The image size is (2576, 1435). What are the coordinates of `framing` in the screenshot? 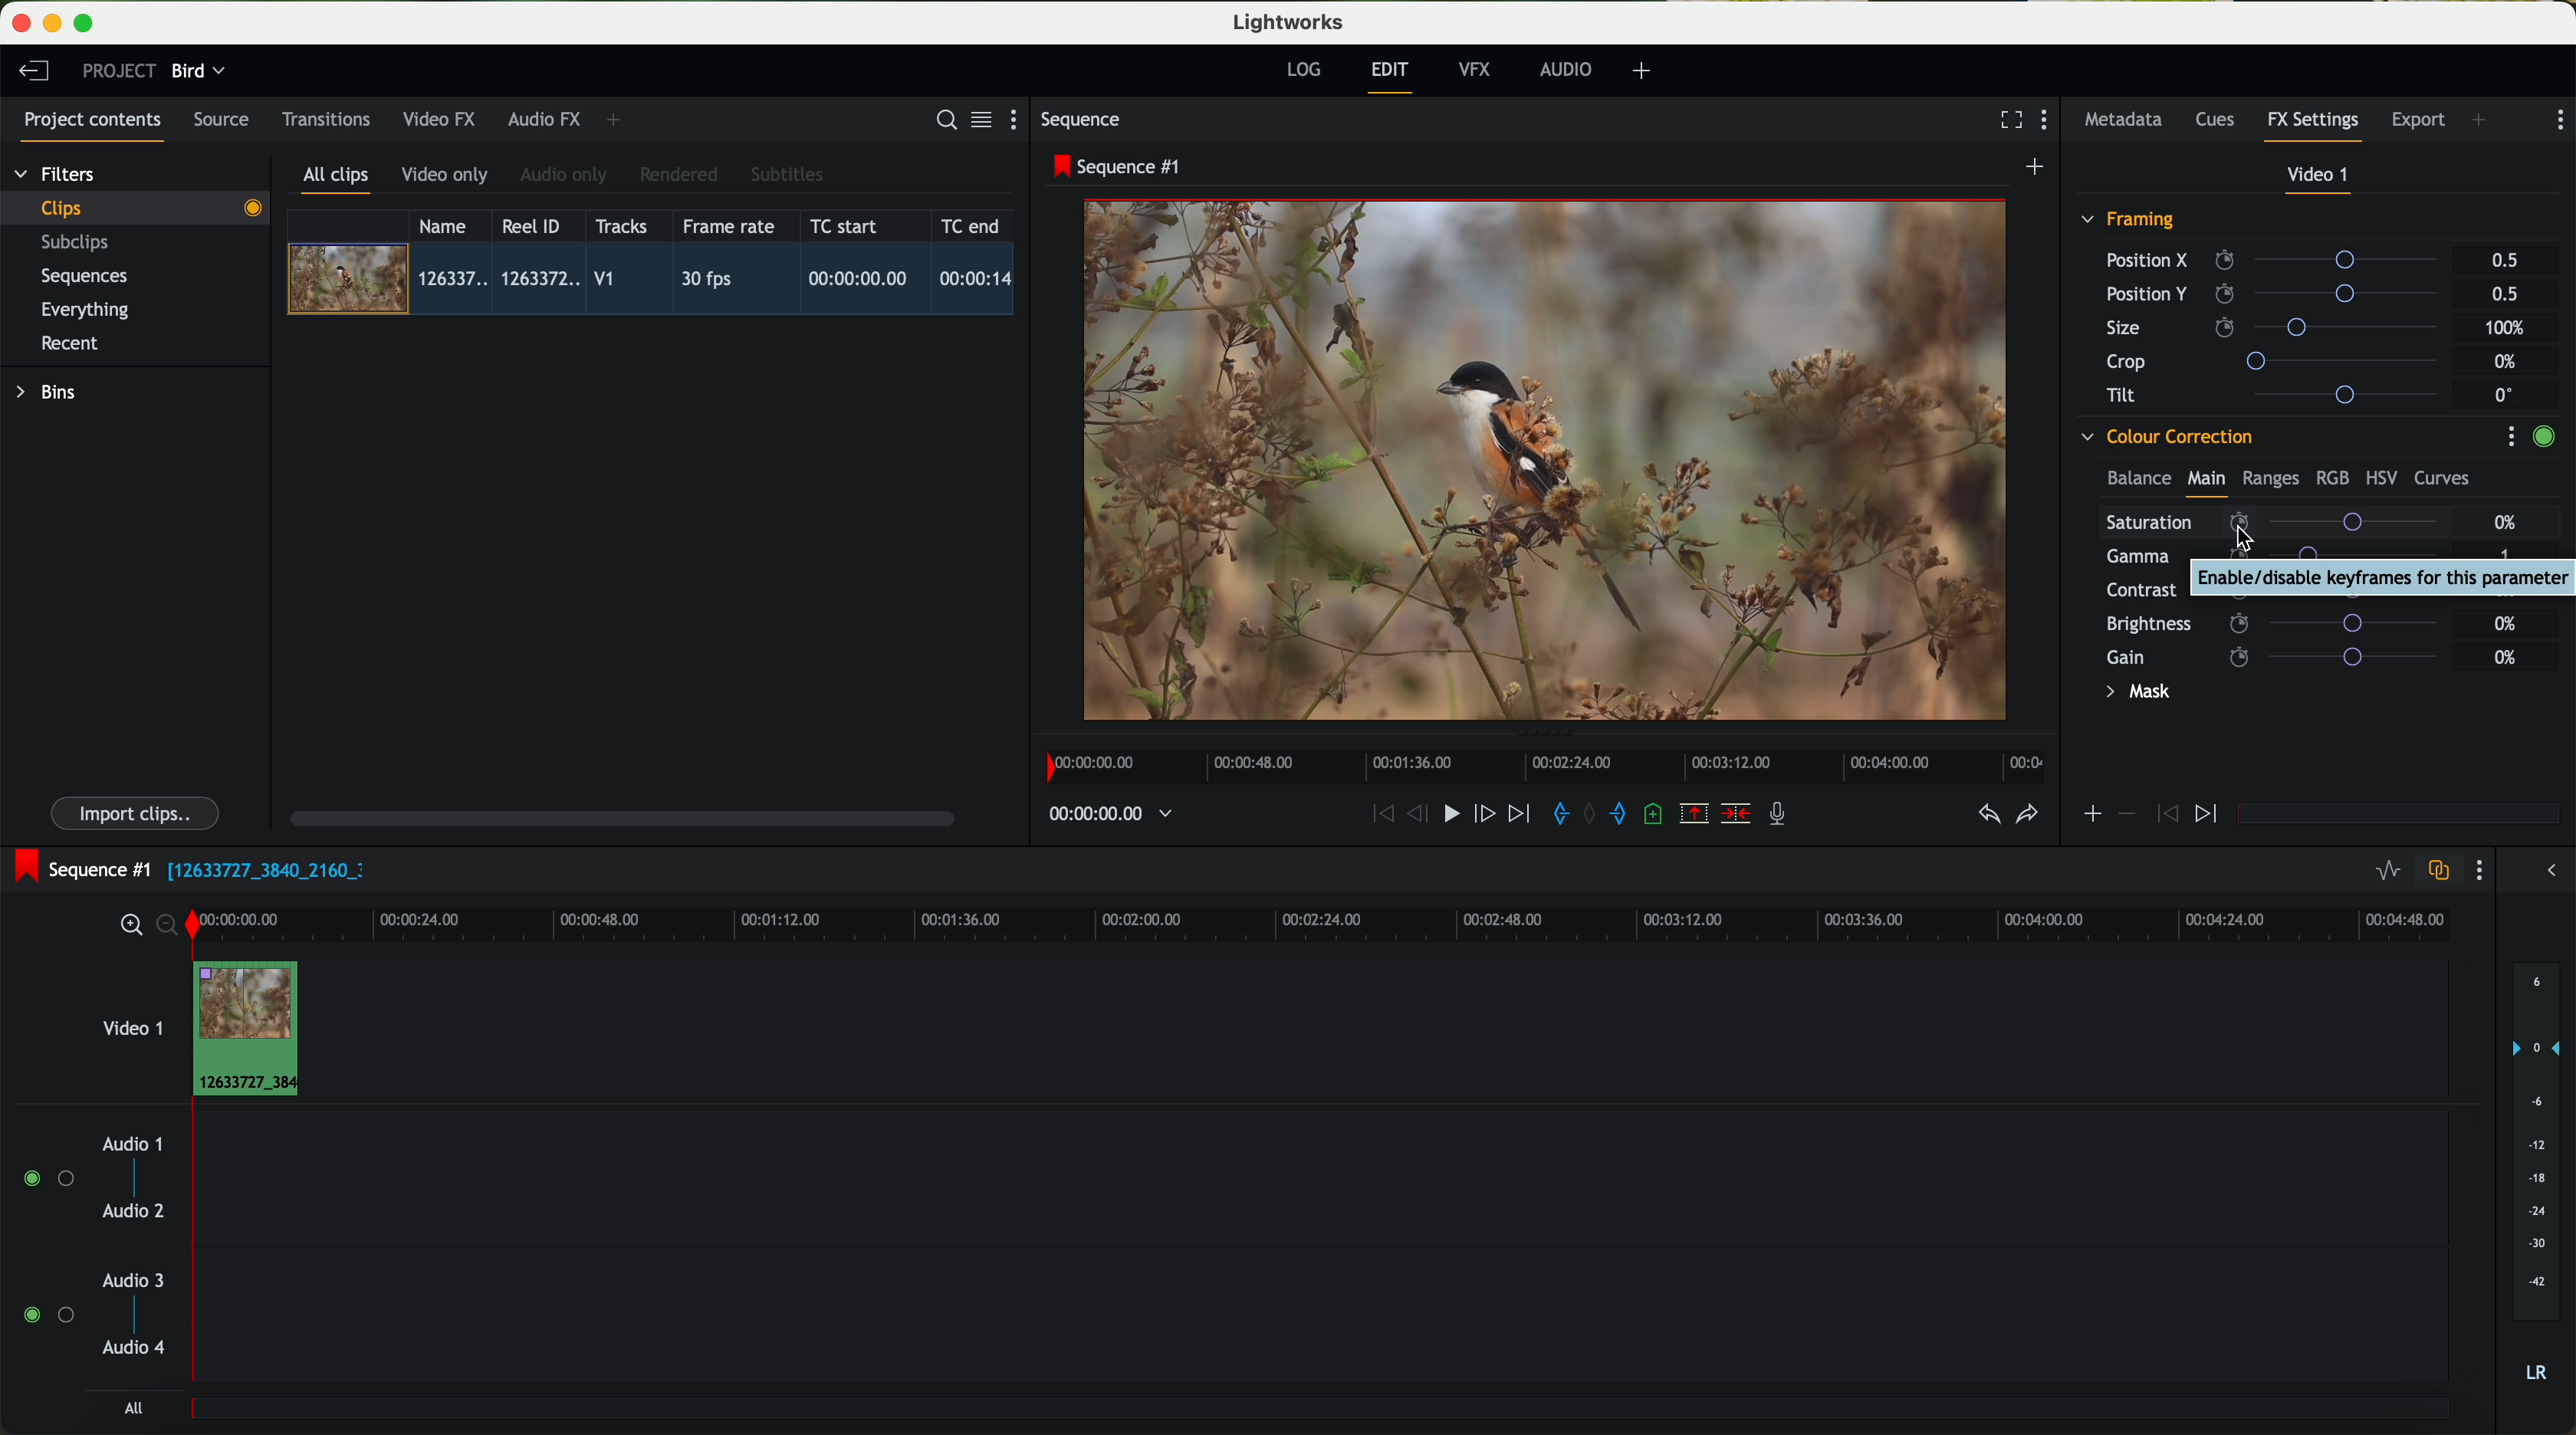 It's located at (2129, 222).